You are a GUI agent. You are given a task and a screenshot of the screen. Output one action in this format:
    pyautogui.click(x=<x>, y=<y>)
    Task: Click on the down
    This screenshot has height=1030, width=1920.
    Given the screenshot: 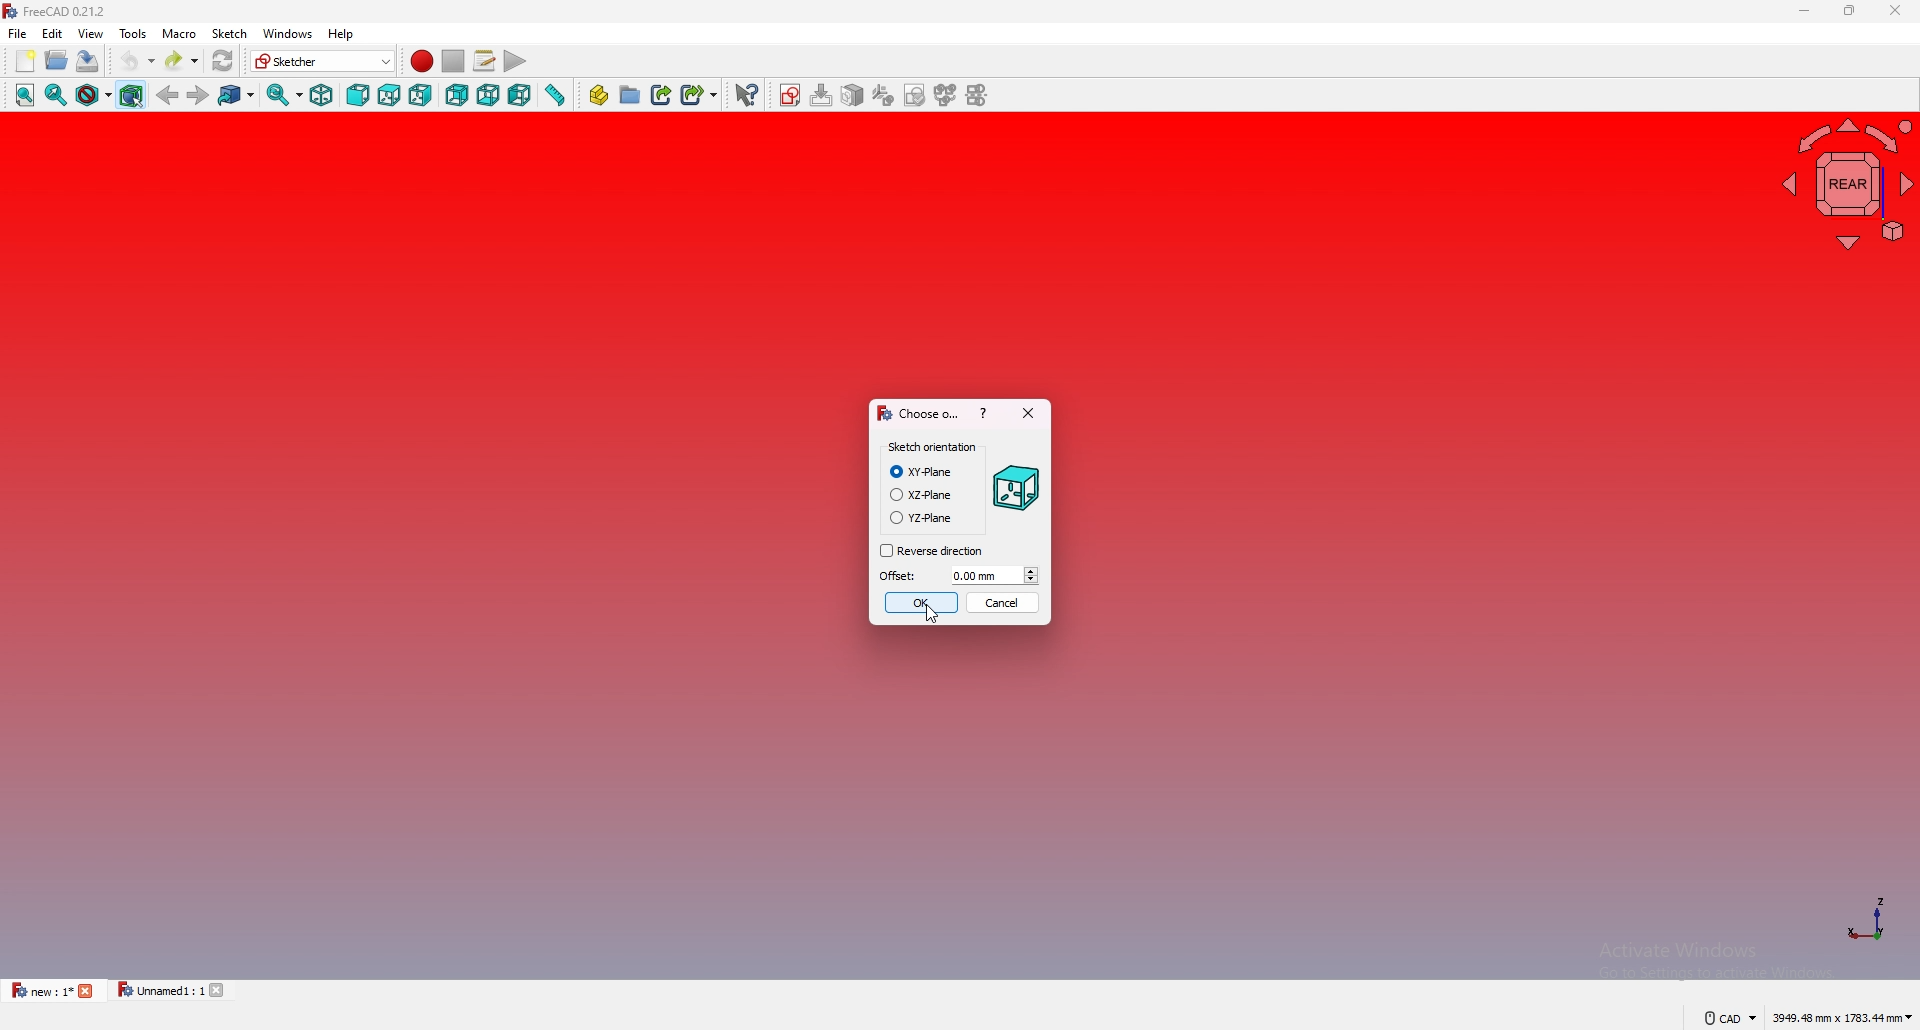 What is the action you would take?
    pyautogui.click(x=1034, y=584)
    